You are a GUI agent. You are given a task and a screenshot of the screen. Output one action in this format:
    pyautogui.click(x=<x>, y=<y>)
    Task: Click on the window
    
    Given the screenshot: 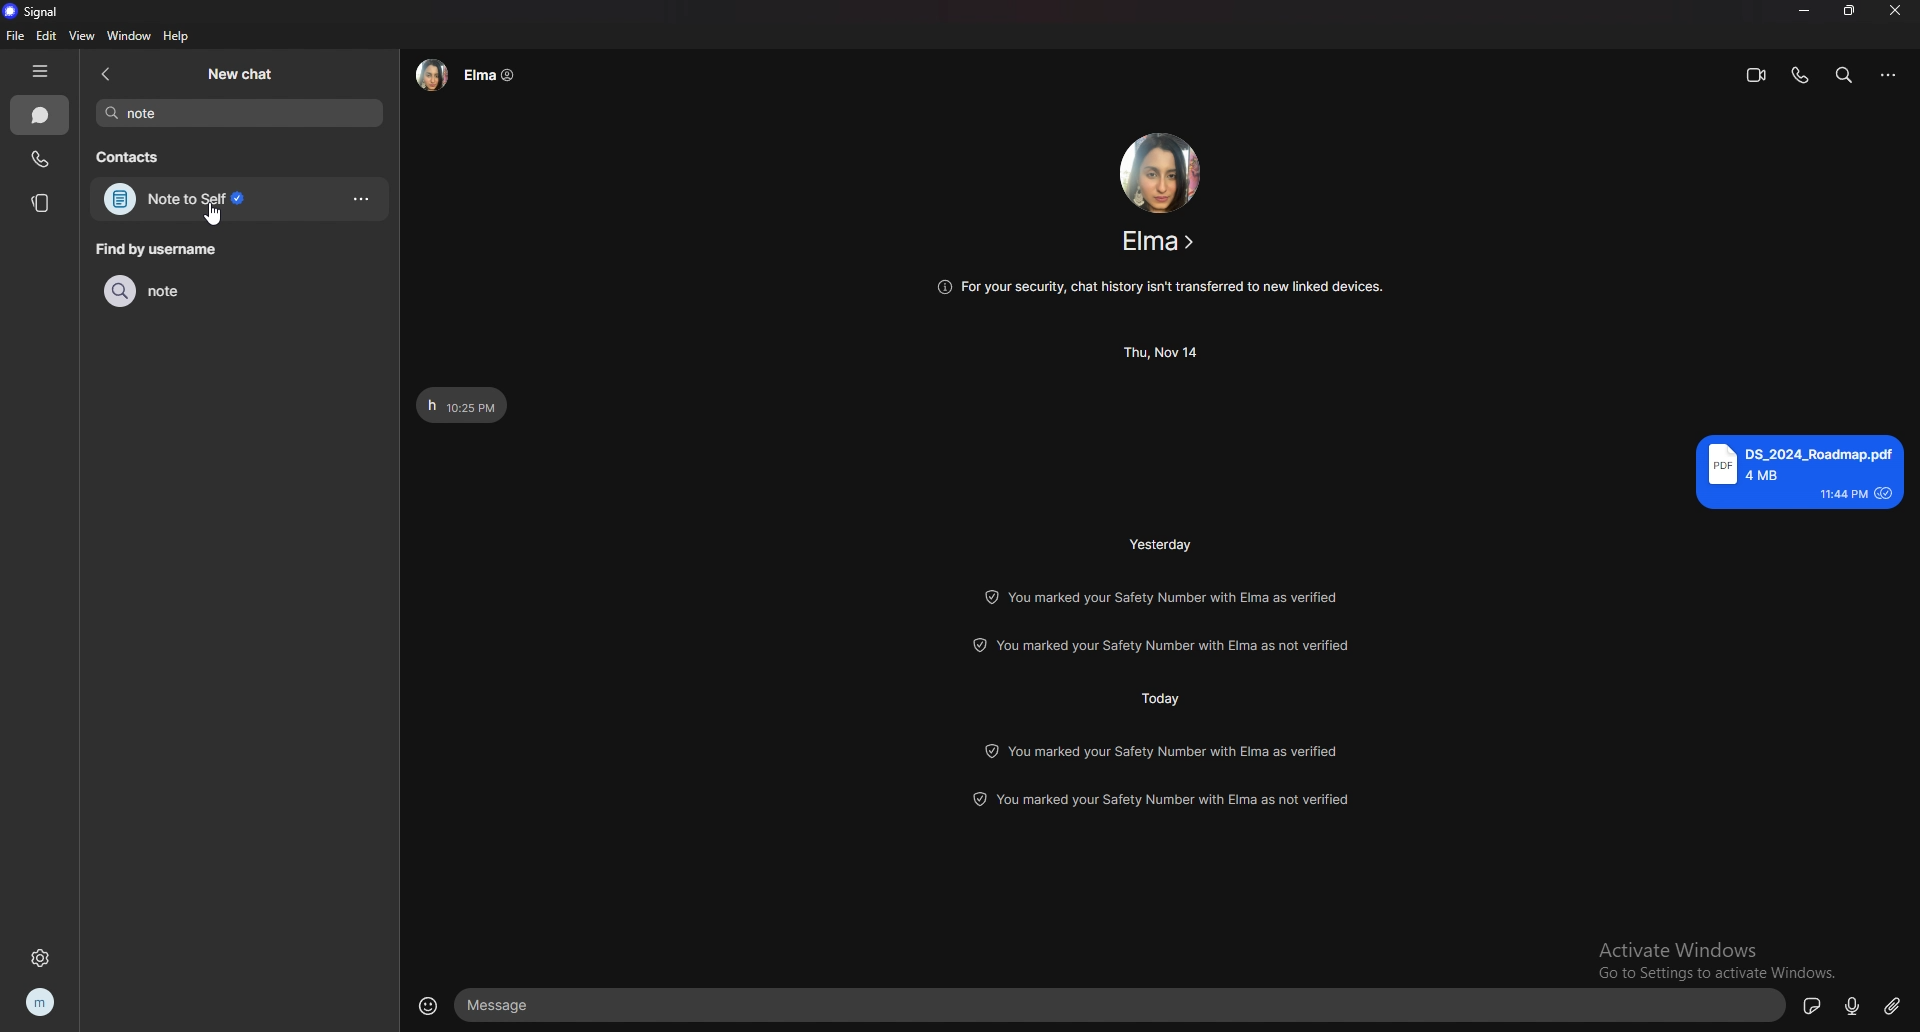 What is the action you would take?
    pyautogui.click(x=129, y=36)
    